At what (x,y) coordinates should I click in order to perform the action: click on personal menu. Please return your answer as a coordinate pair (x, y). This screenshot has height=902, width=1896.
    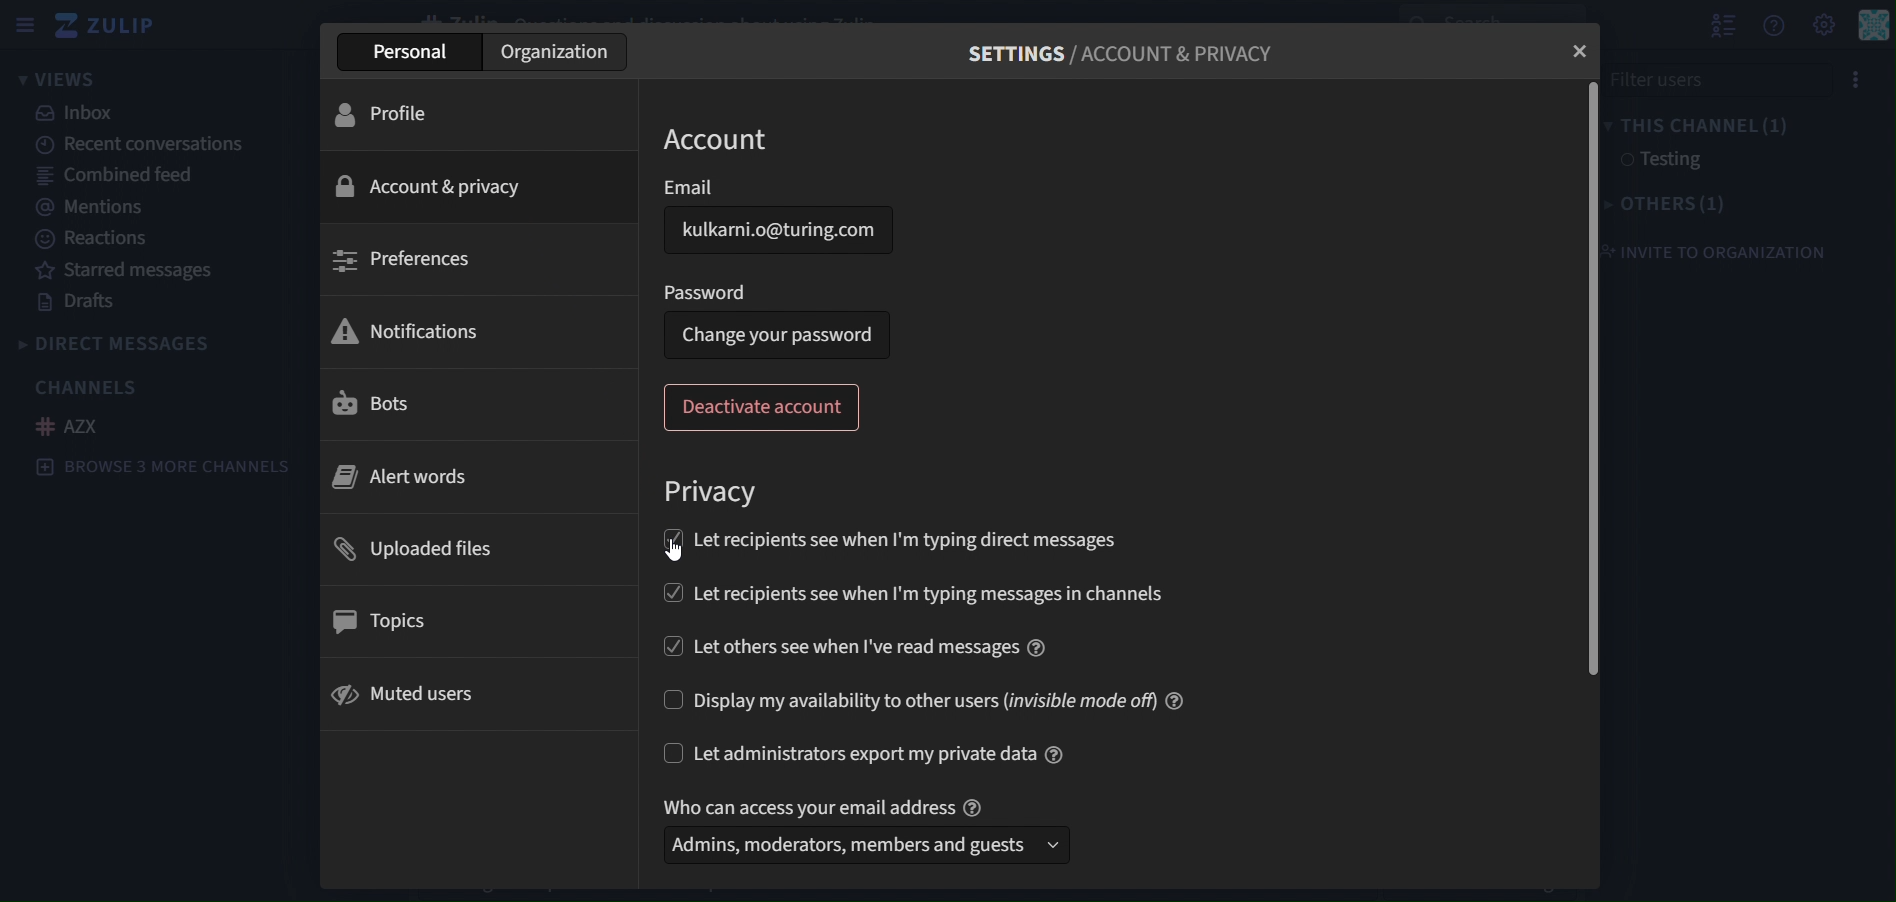
    Looking at the image, I should click on (1871, 26).